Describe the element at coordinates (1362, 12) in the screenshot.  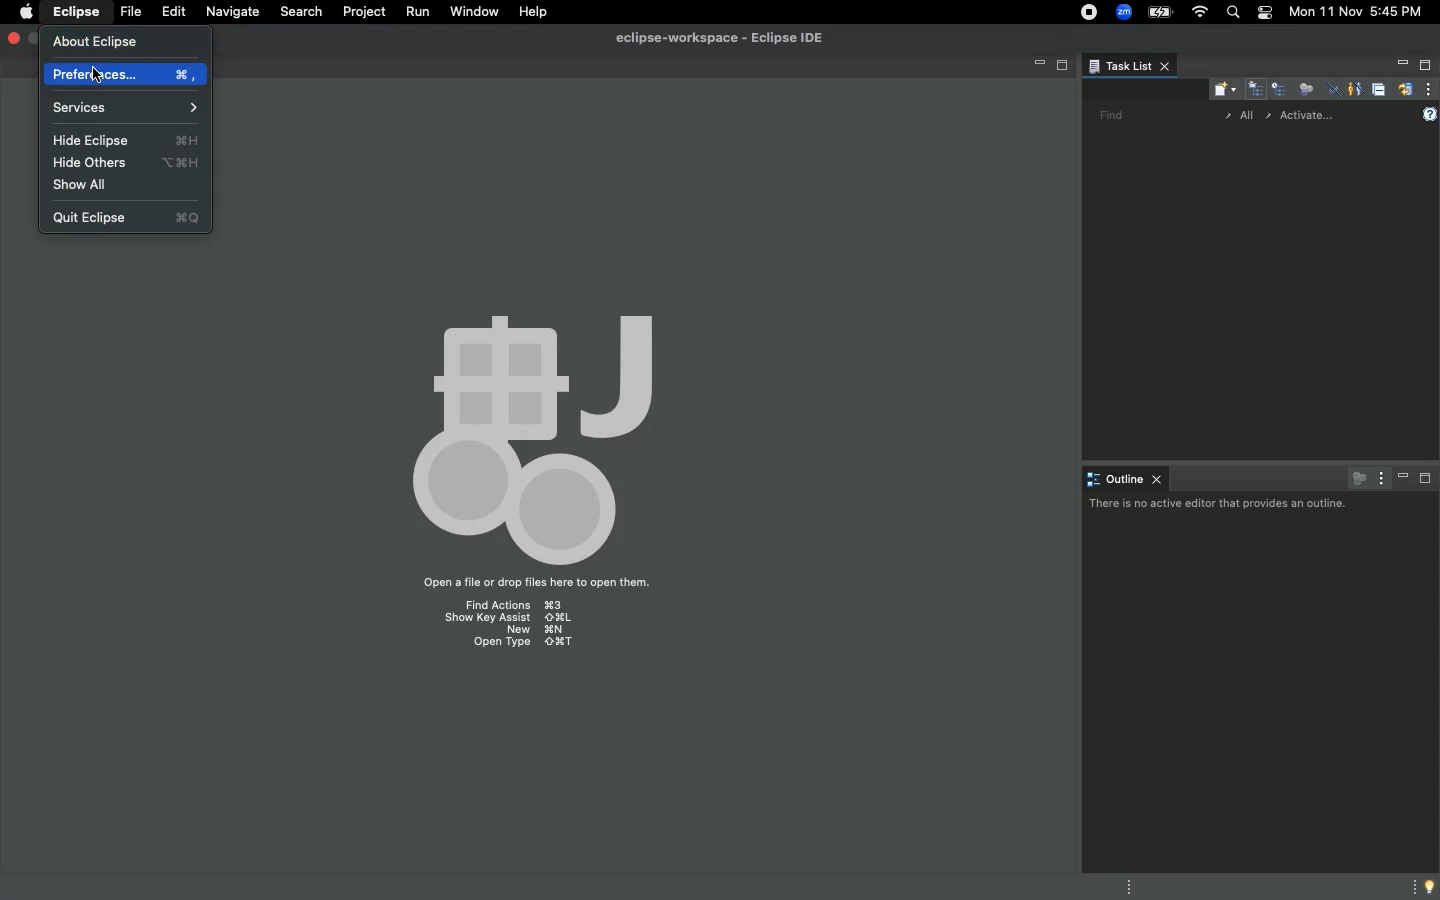
I see `Date/time` at that location.